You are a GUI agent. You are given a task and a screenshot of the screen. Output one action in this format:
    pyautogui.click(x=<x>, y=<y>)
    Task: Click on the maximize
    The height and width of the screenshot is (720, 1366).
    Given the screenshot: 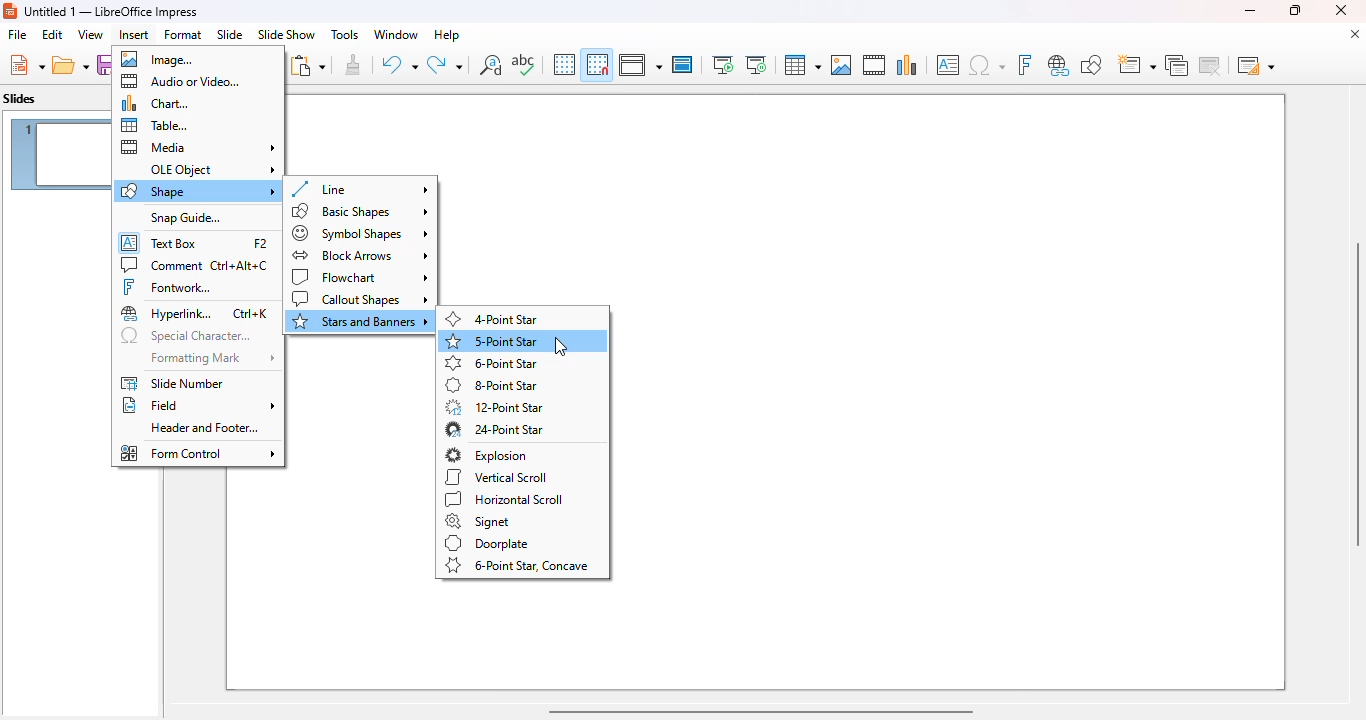 What is the action you would take?
    pyautogui.click(x=1293, y=10)
    